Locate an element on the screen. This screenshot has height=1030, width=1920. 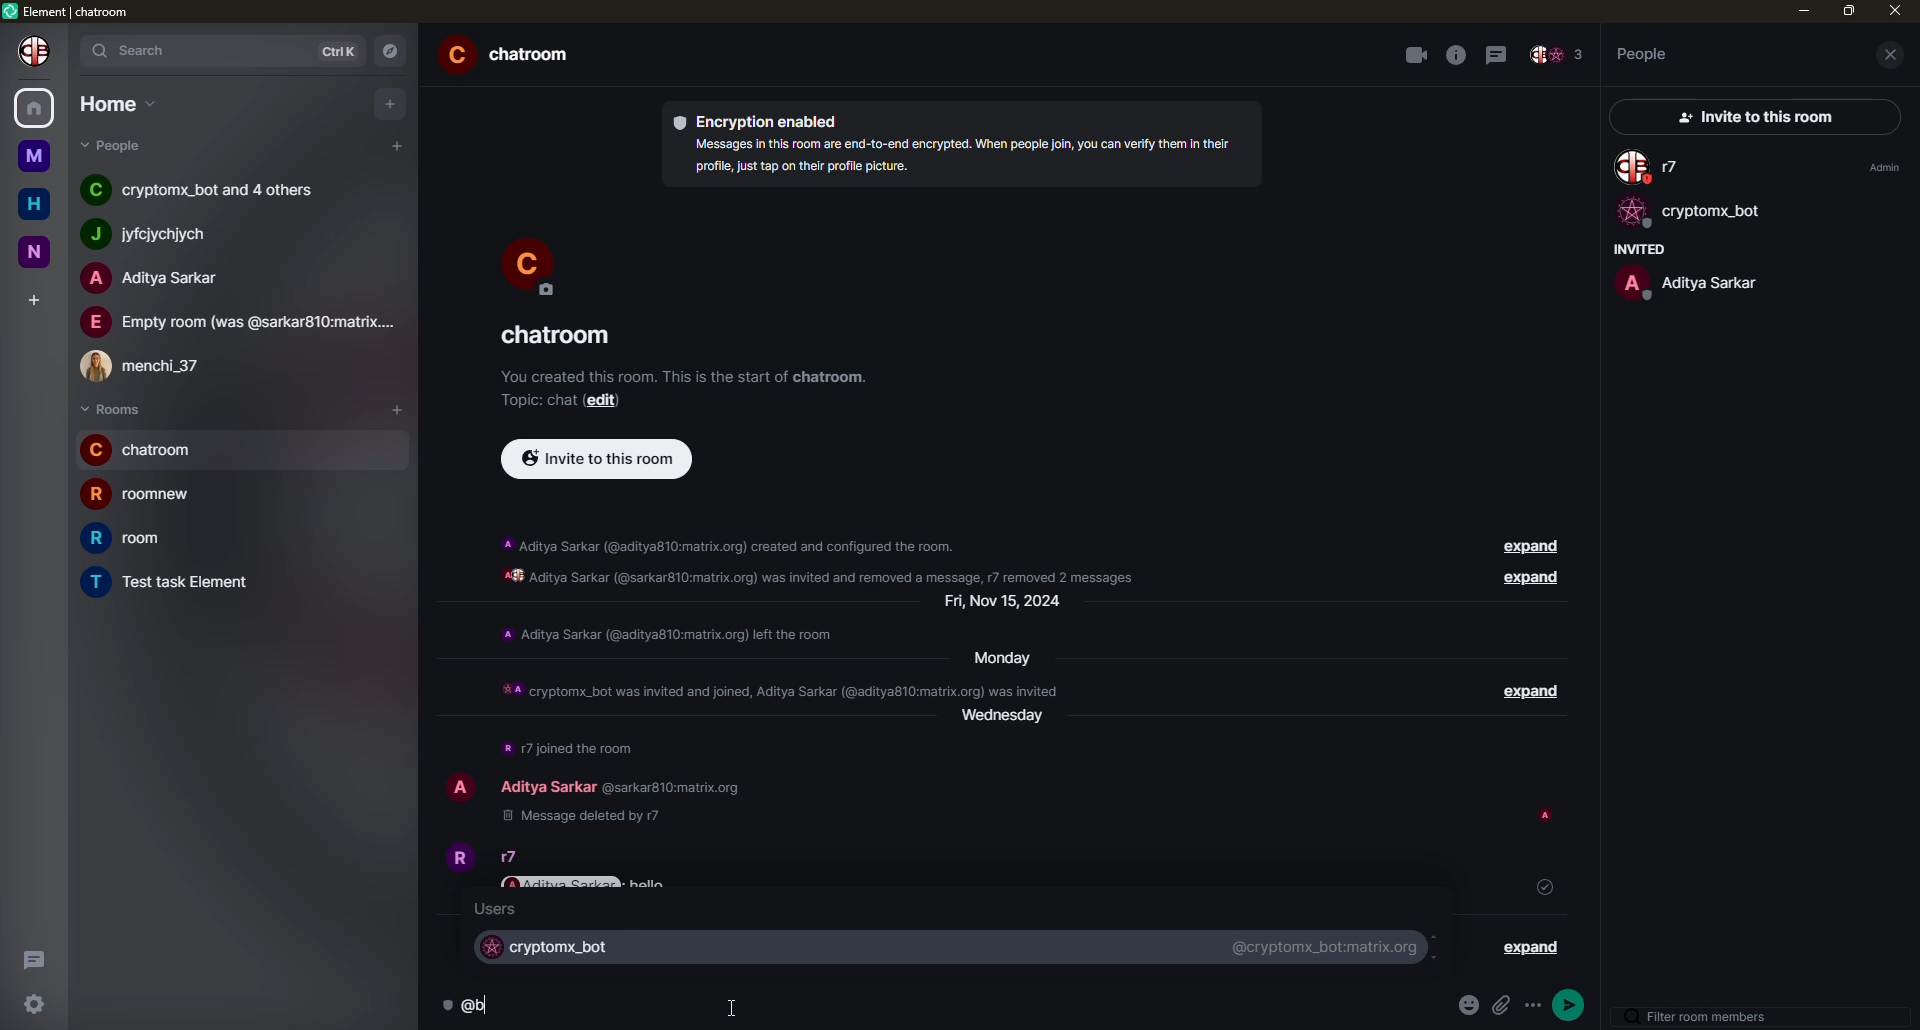
info is located at coordinates (570, 748).